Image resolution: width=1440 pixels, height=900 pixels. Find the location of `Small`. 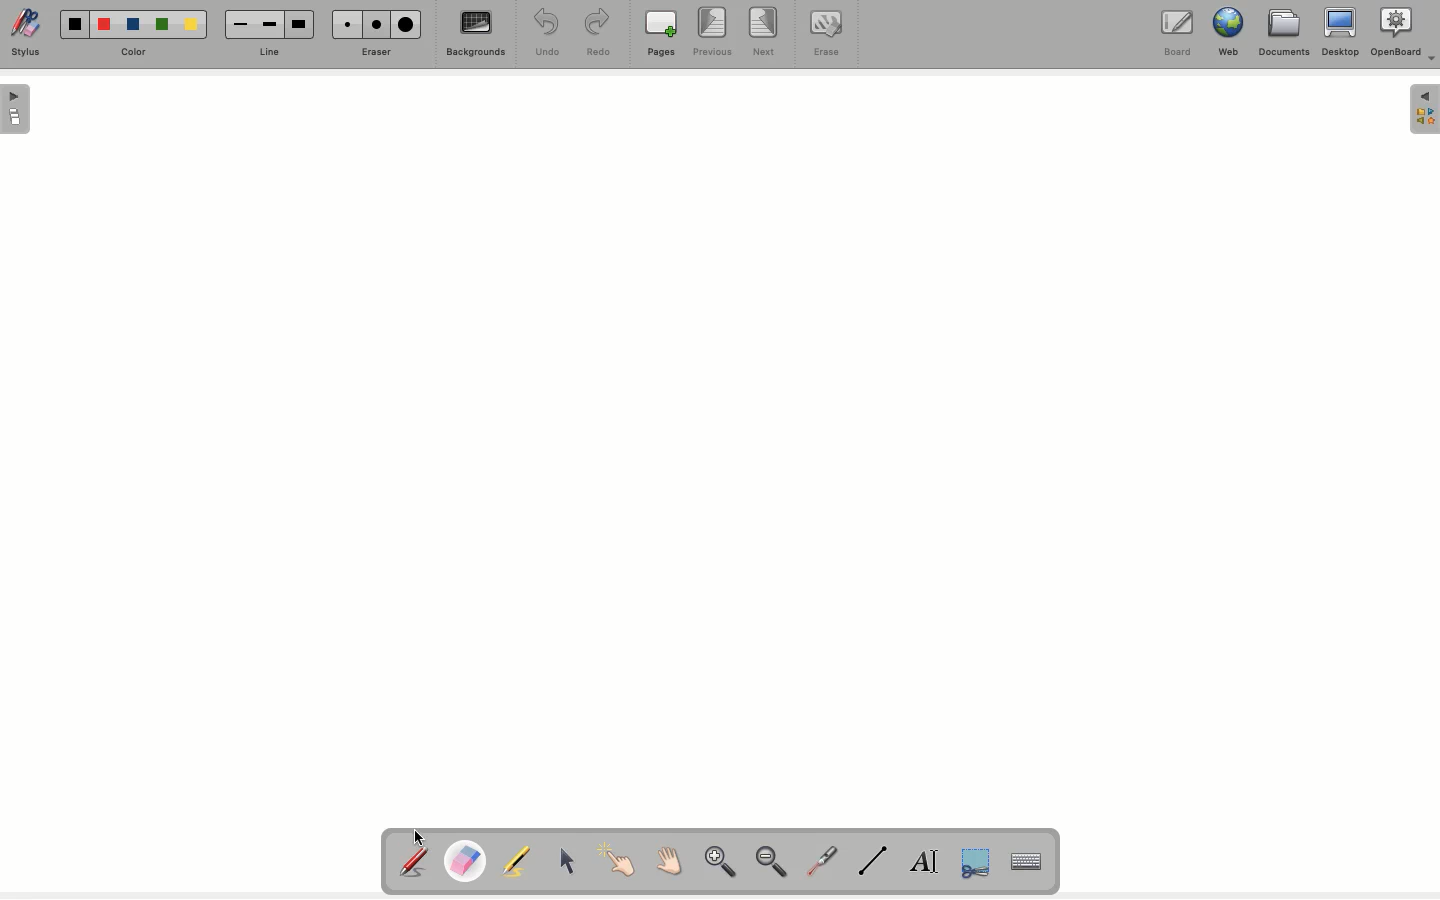

Small is located at coordinates (348, 24).